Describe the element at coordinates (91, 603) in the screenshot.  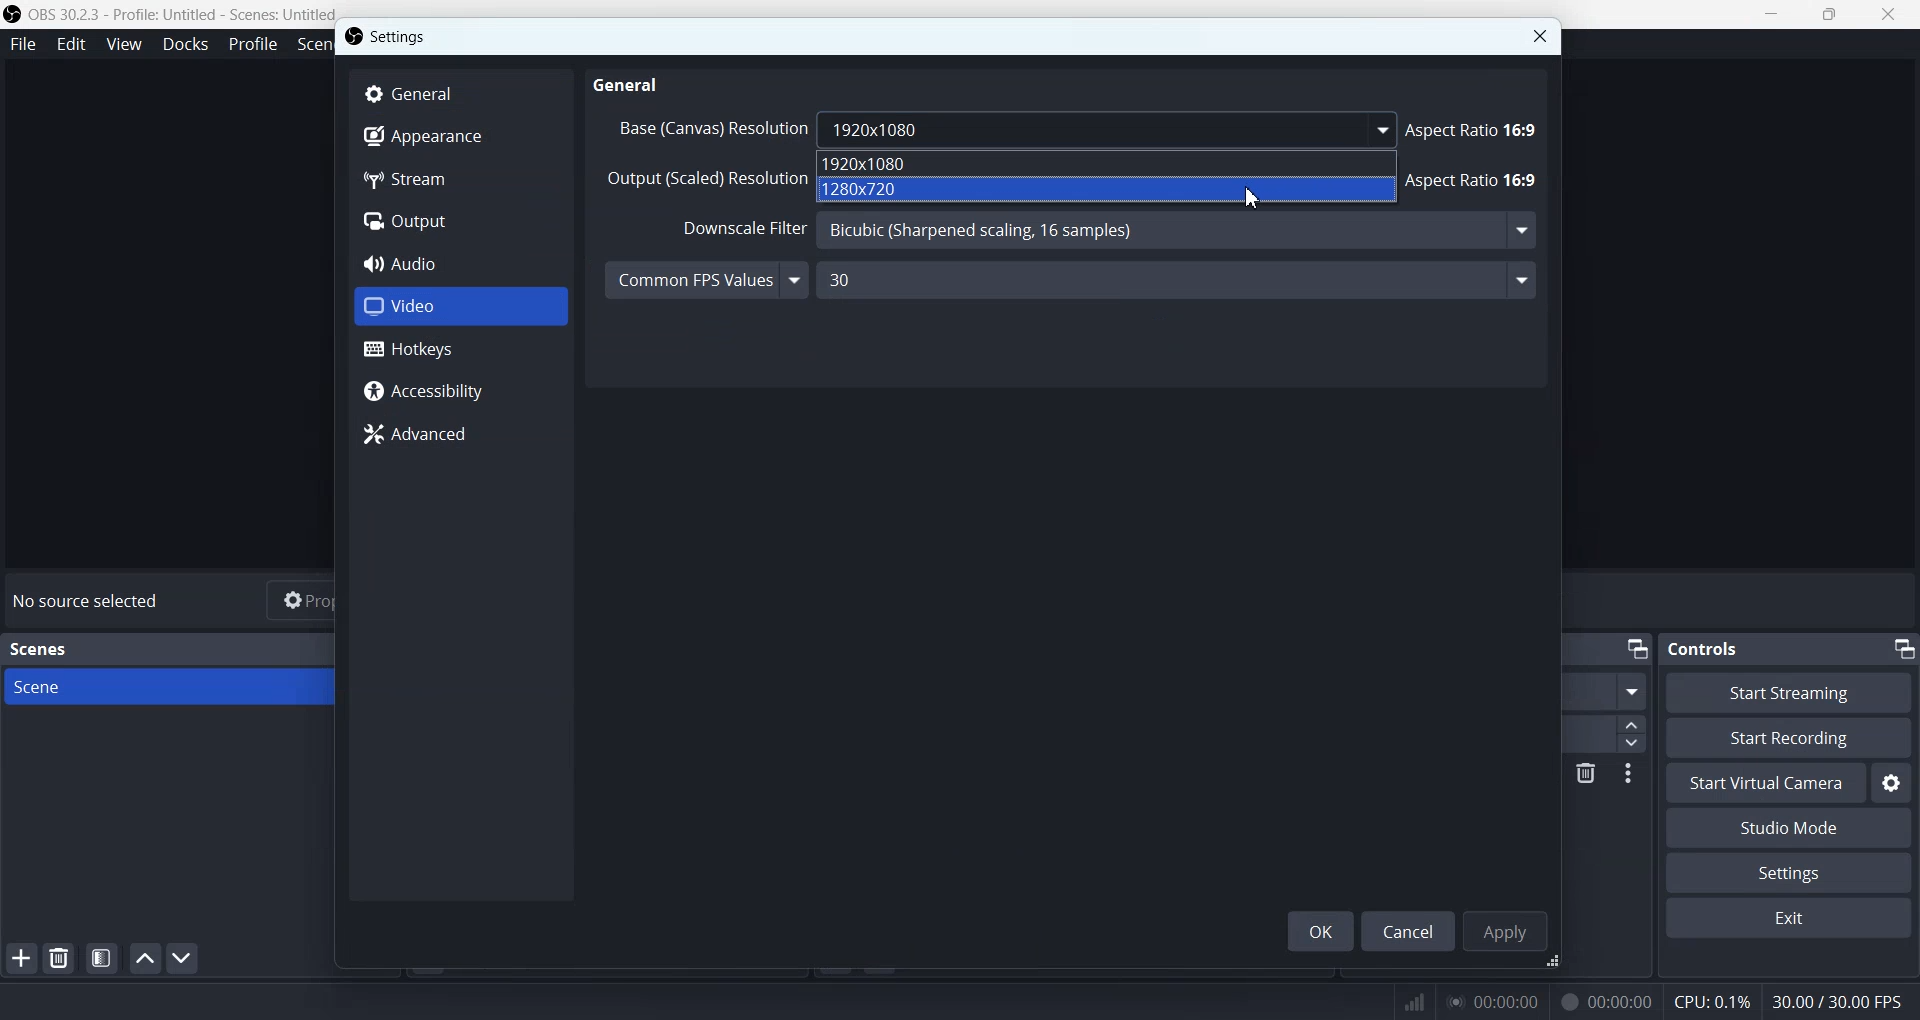
I see `No source selected` at that location.